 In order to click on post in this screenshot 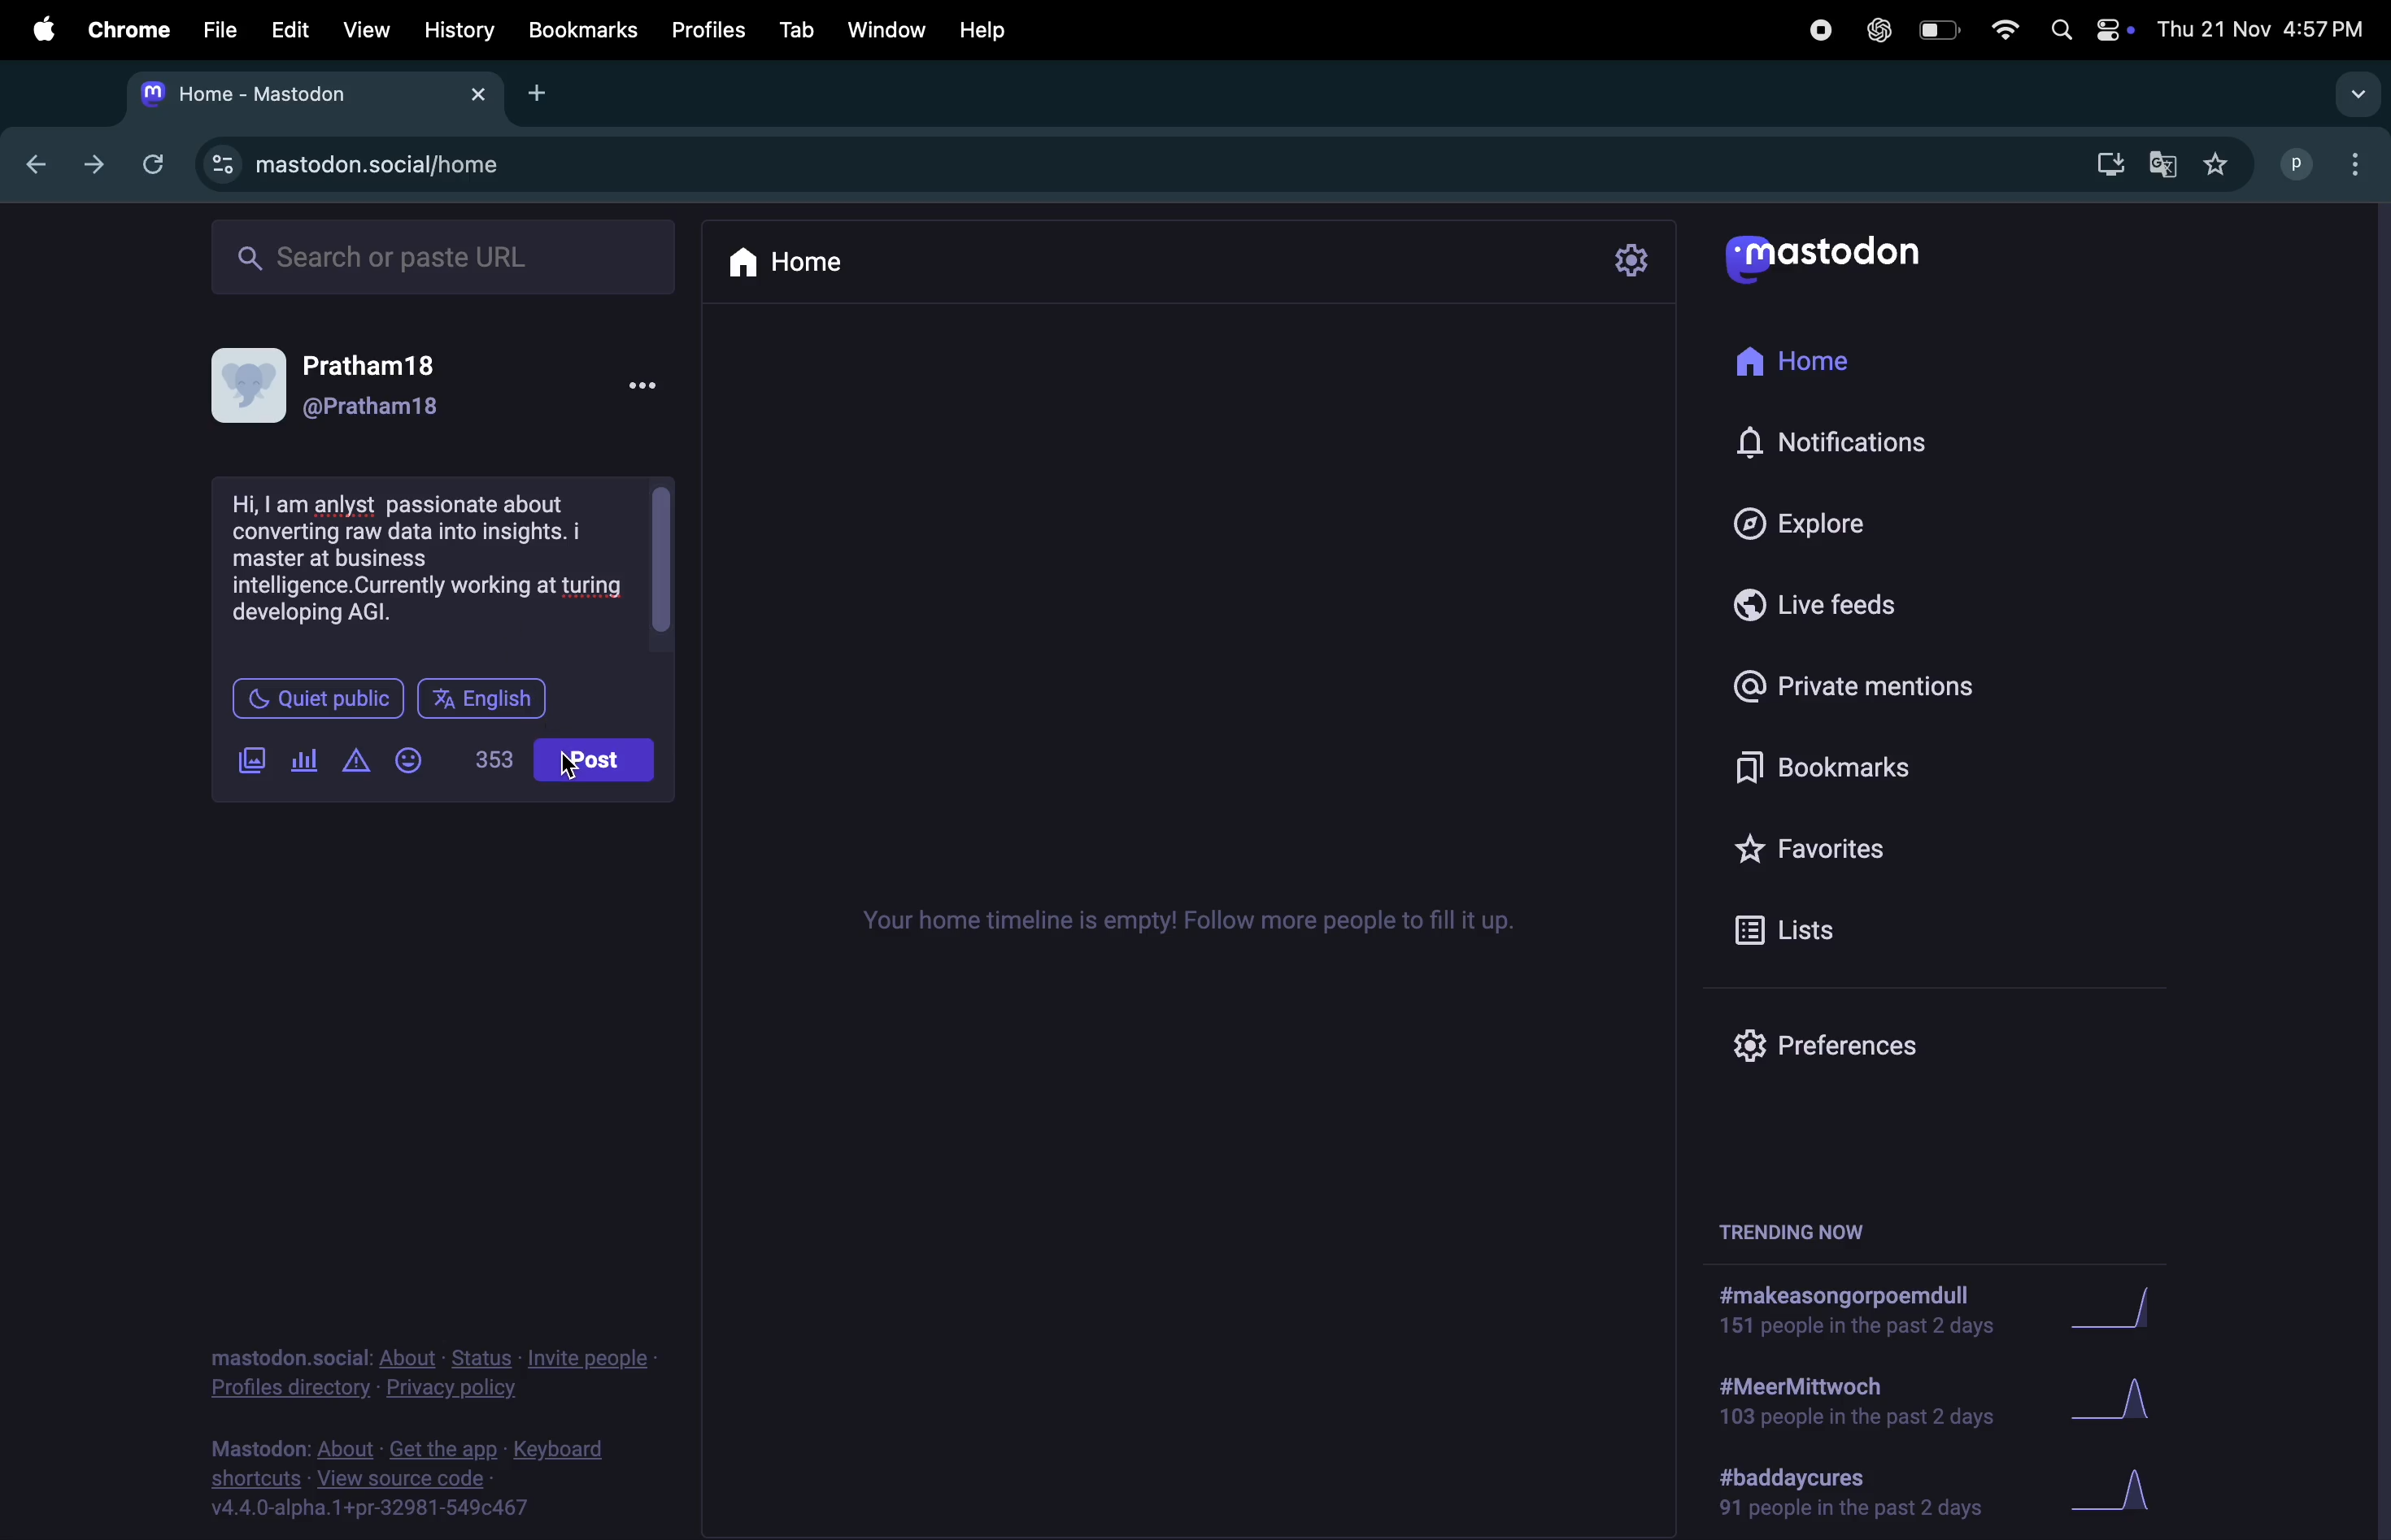, I will do `click(595, 759)`.